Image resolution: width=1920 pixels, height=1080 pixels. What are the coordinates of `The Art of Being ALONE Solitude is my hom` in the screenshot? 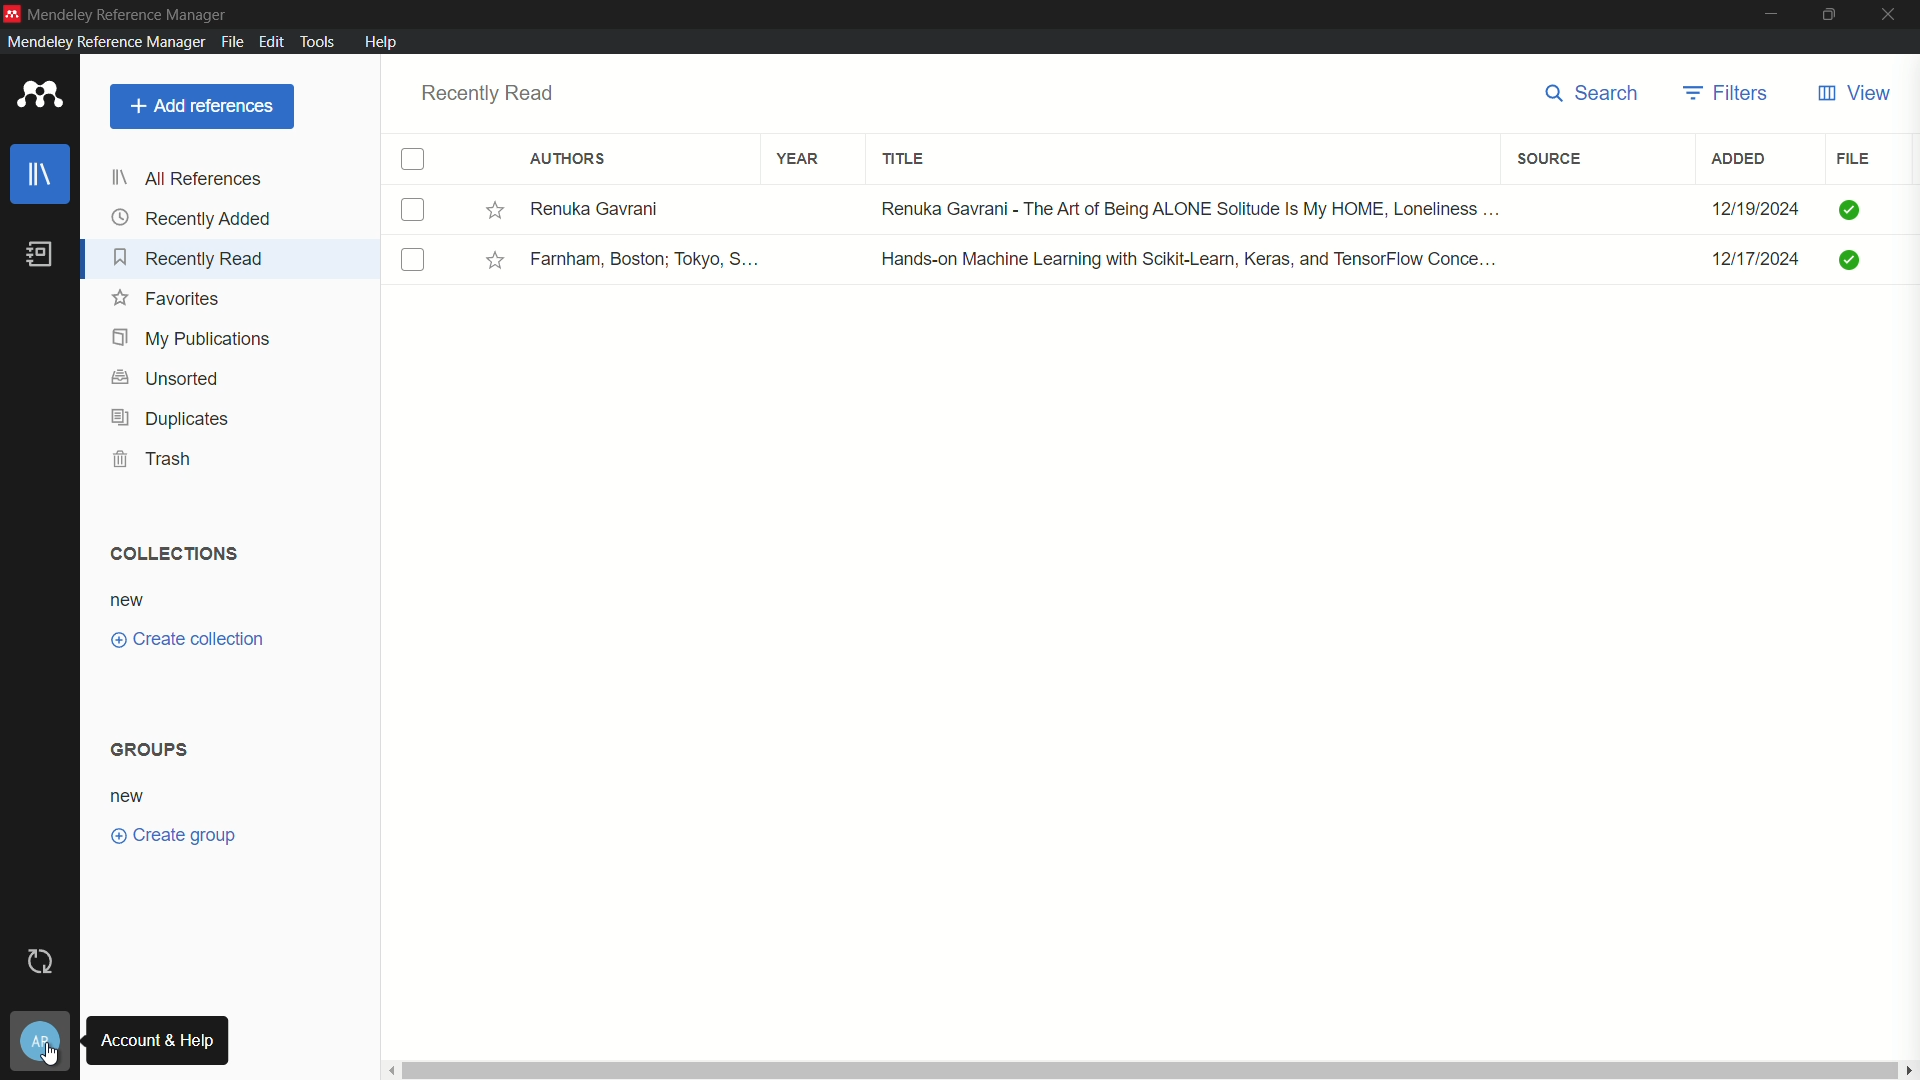 It's located at (1188, 210).